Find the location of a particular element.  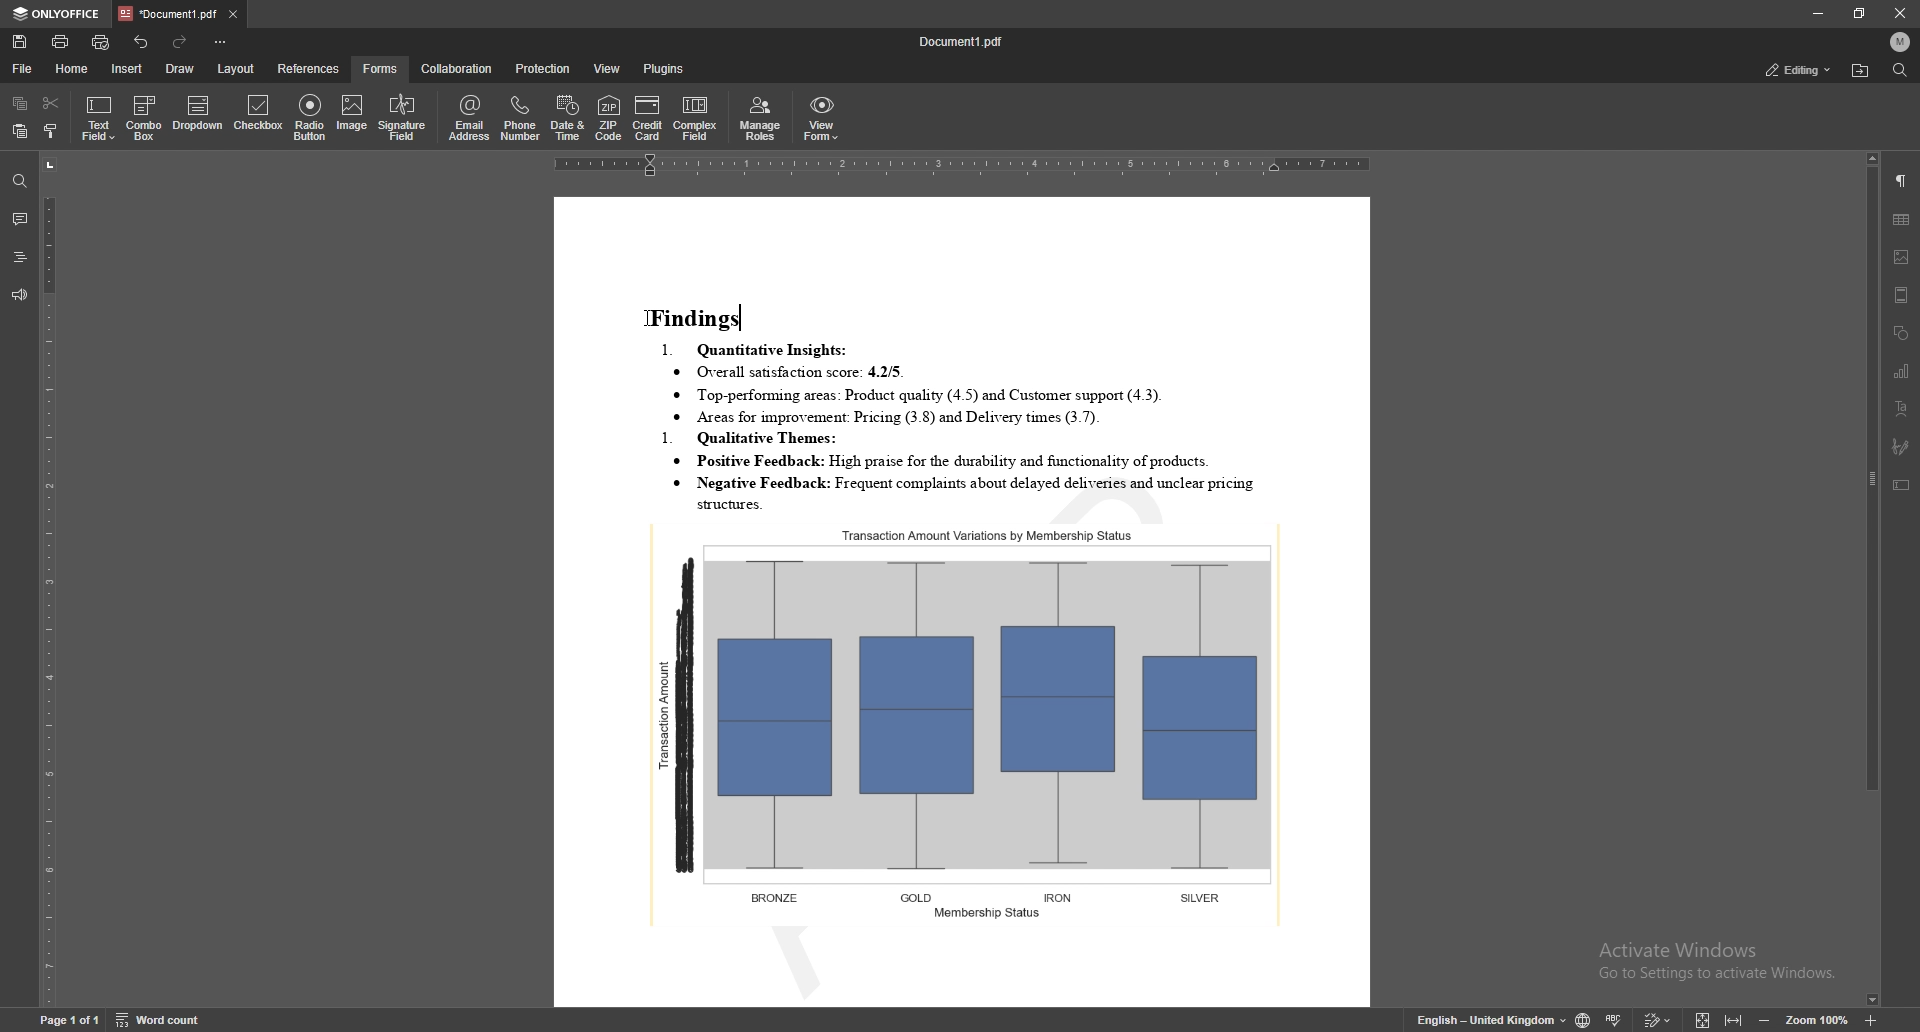

spell check is located at coordinates (1613, 1020).